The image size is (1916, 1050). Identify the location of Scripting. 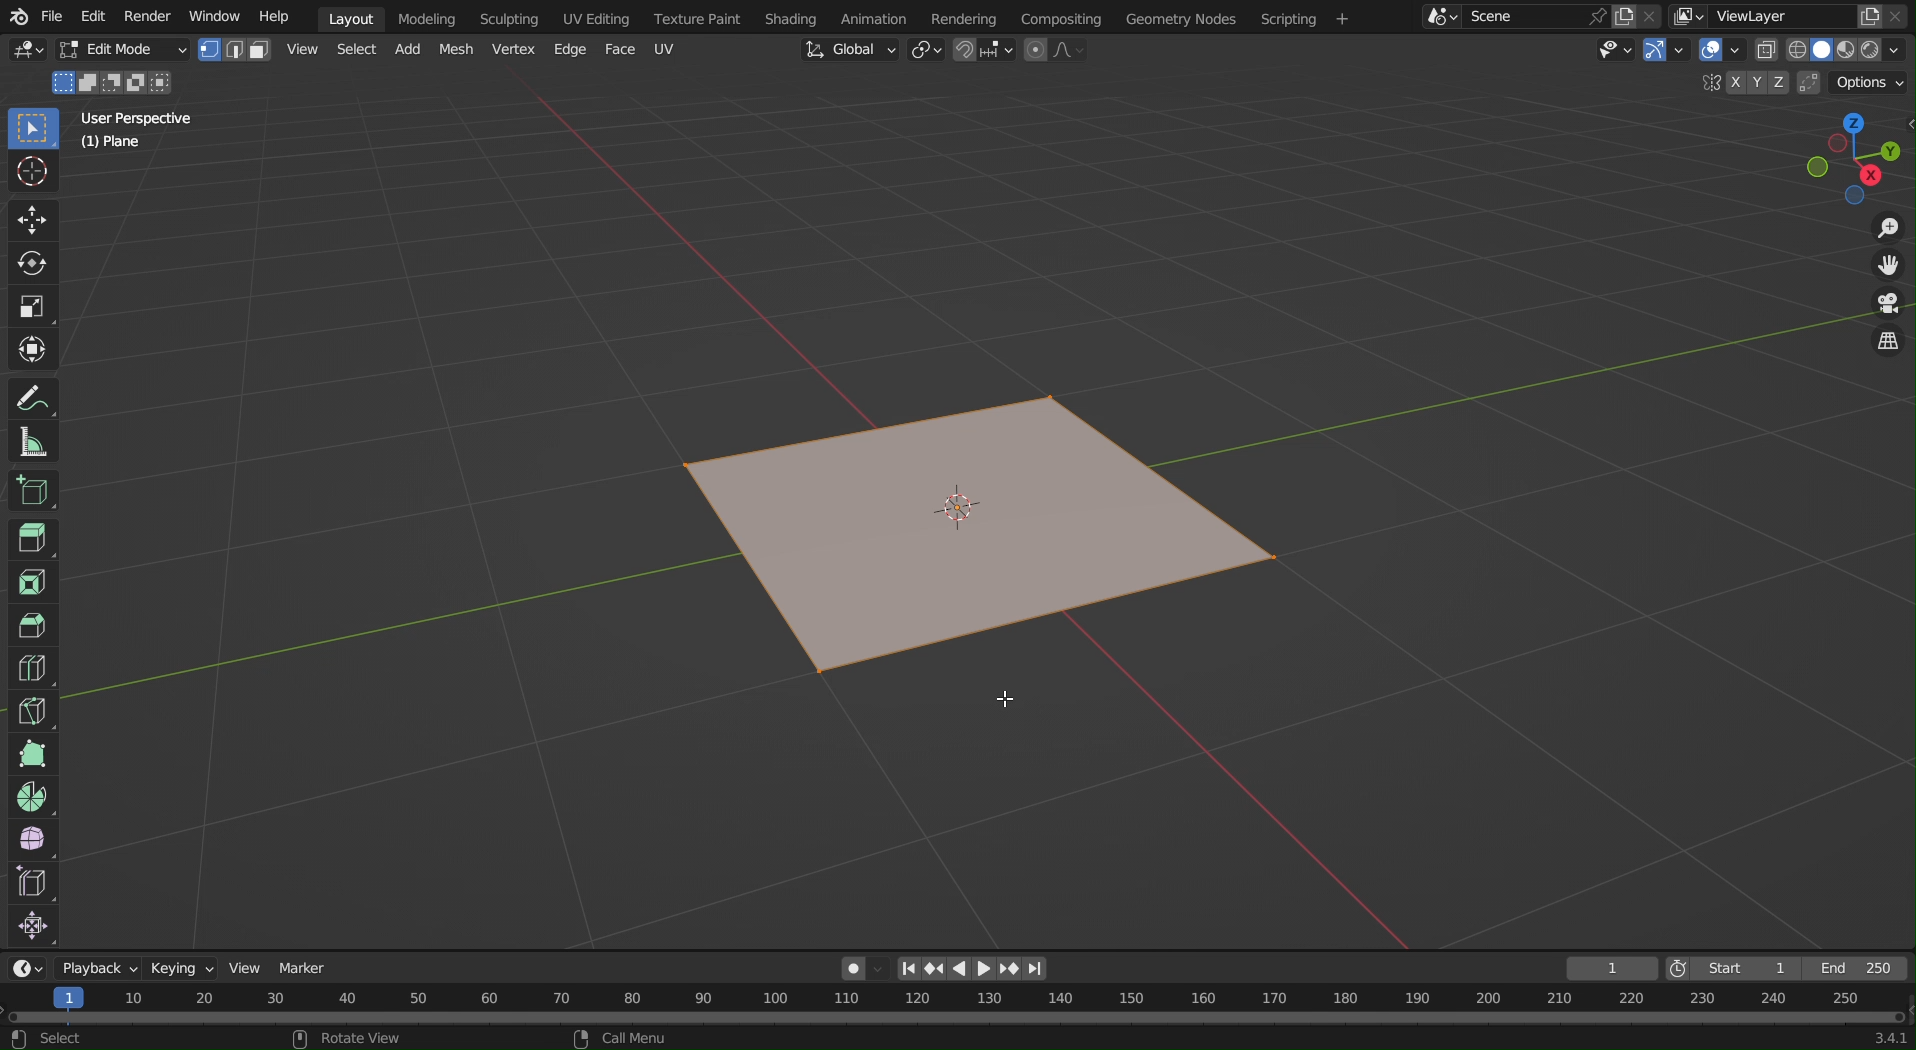
(1303, 17).